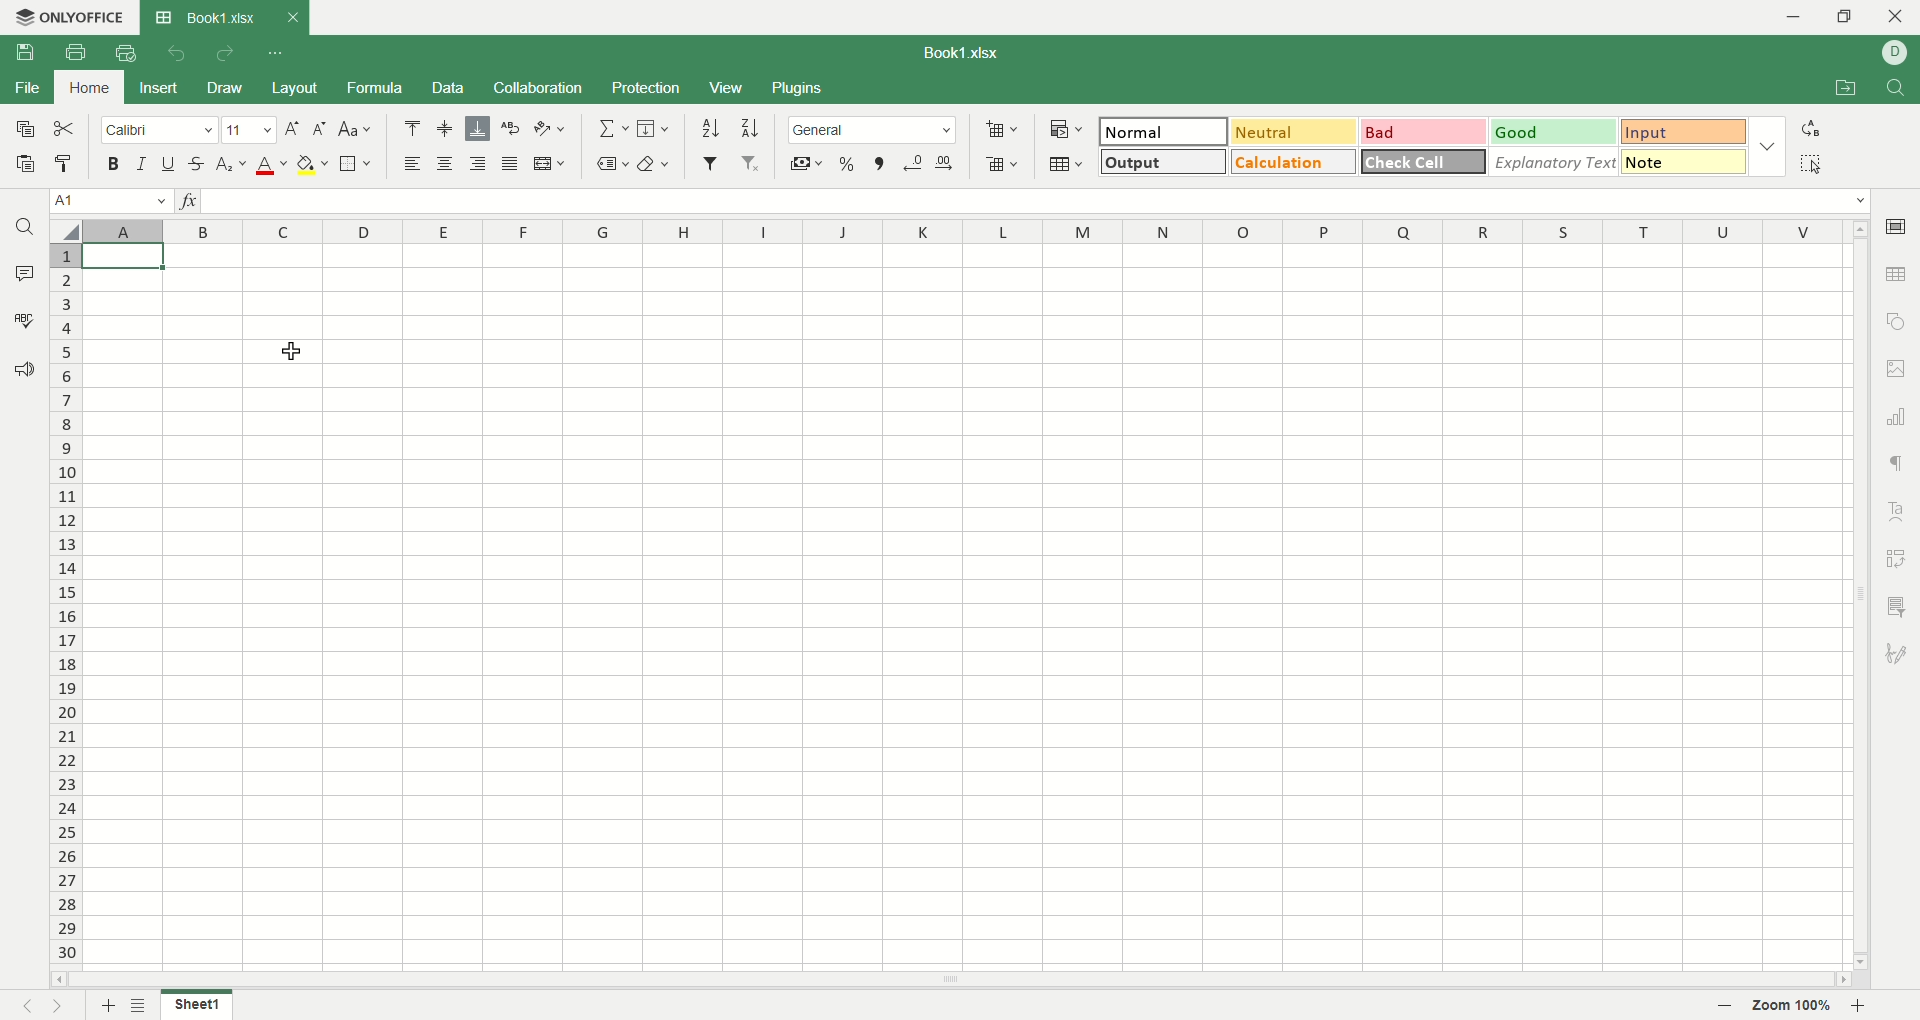 The image size is (1920, 1020). Describe the element at coordinates (1897, 19) in the screenshot. I see `close` at that location.